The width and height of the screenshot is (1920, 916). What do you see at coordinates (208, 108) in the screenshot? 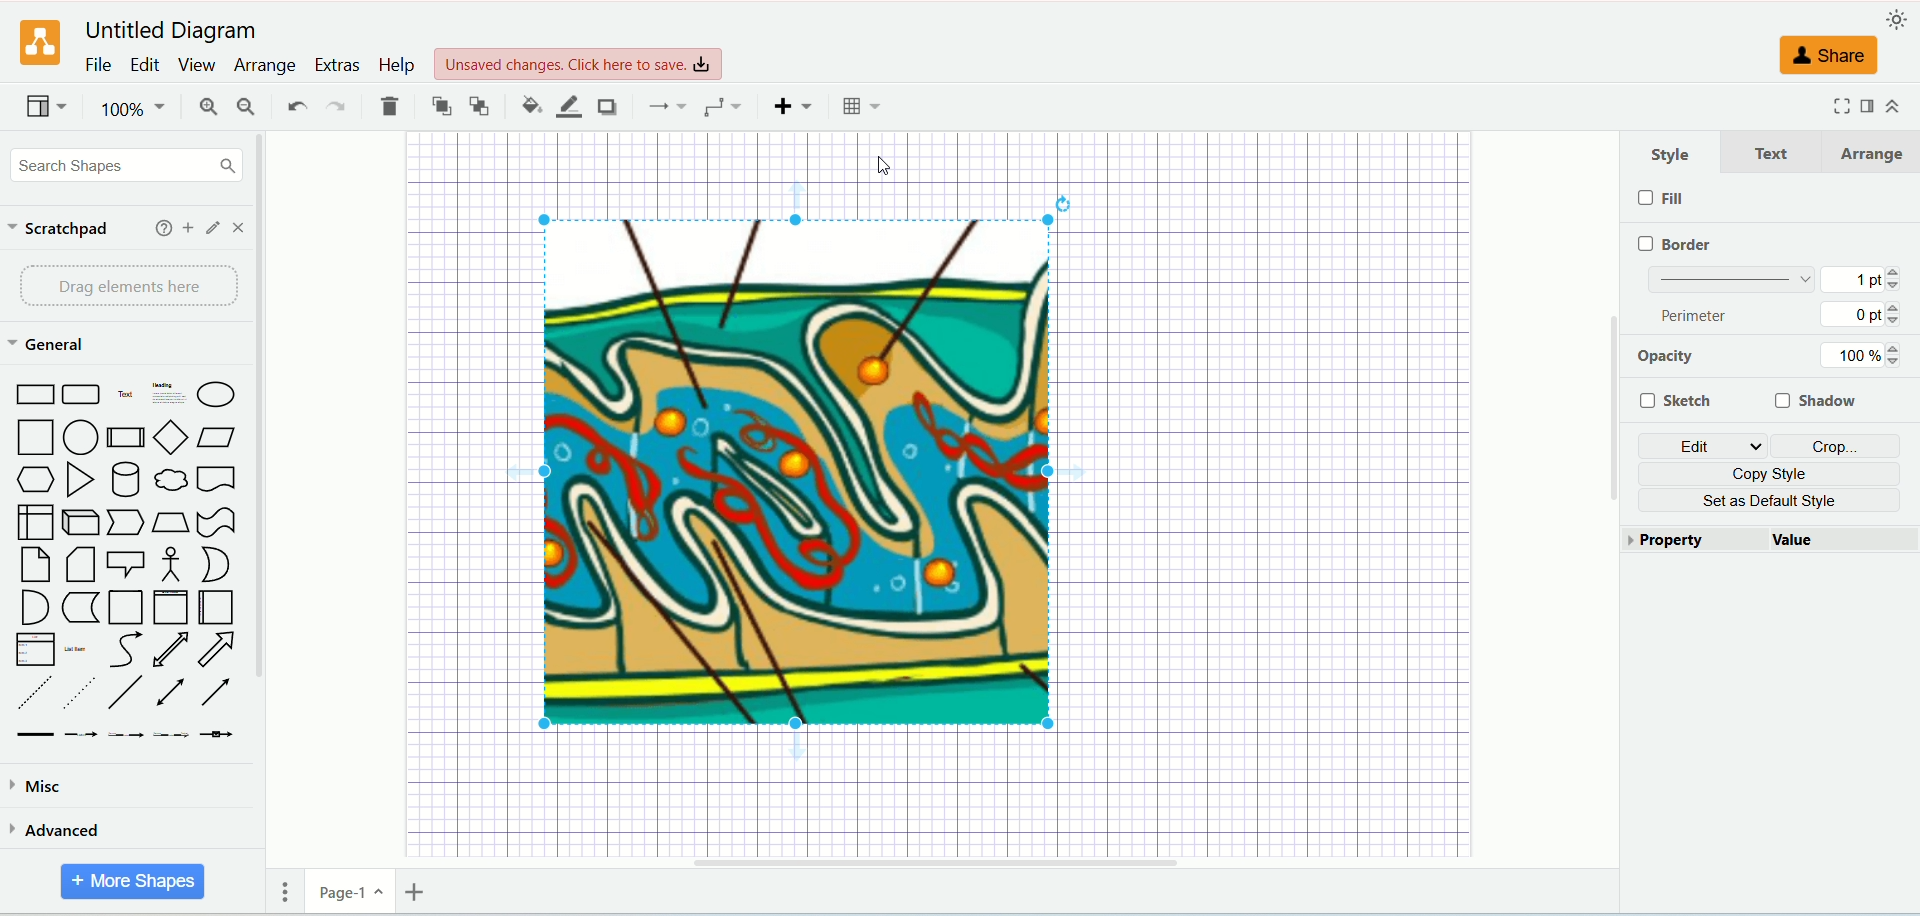
I see `zoom in` at bounding box center [208, 108].